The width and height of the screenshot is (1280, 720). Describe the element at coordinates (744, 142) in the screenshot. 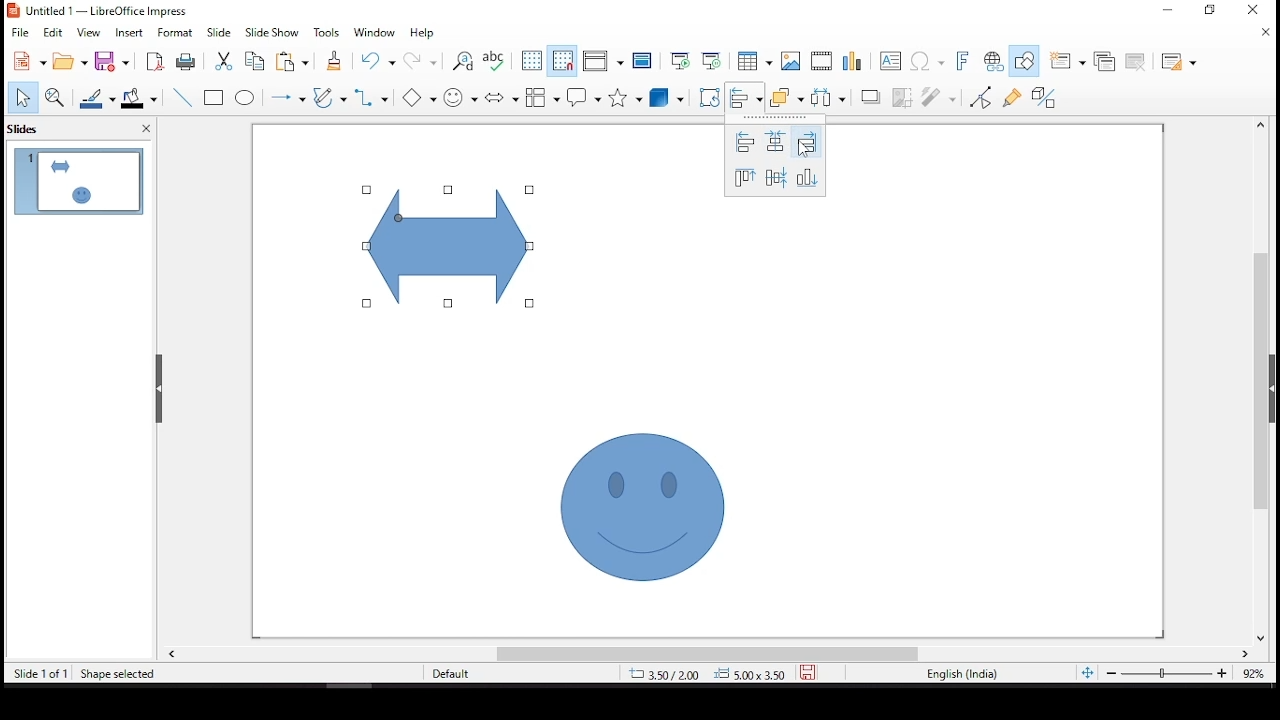

I see `align left` at that location.